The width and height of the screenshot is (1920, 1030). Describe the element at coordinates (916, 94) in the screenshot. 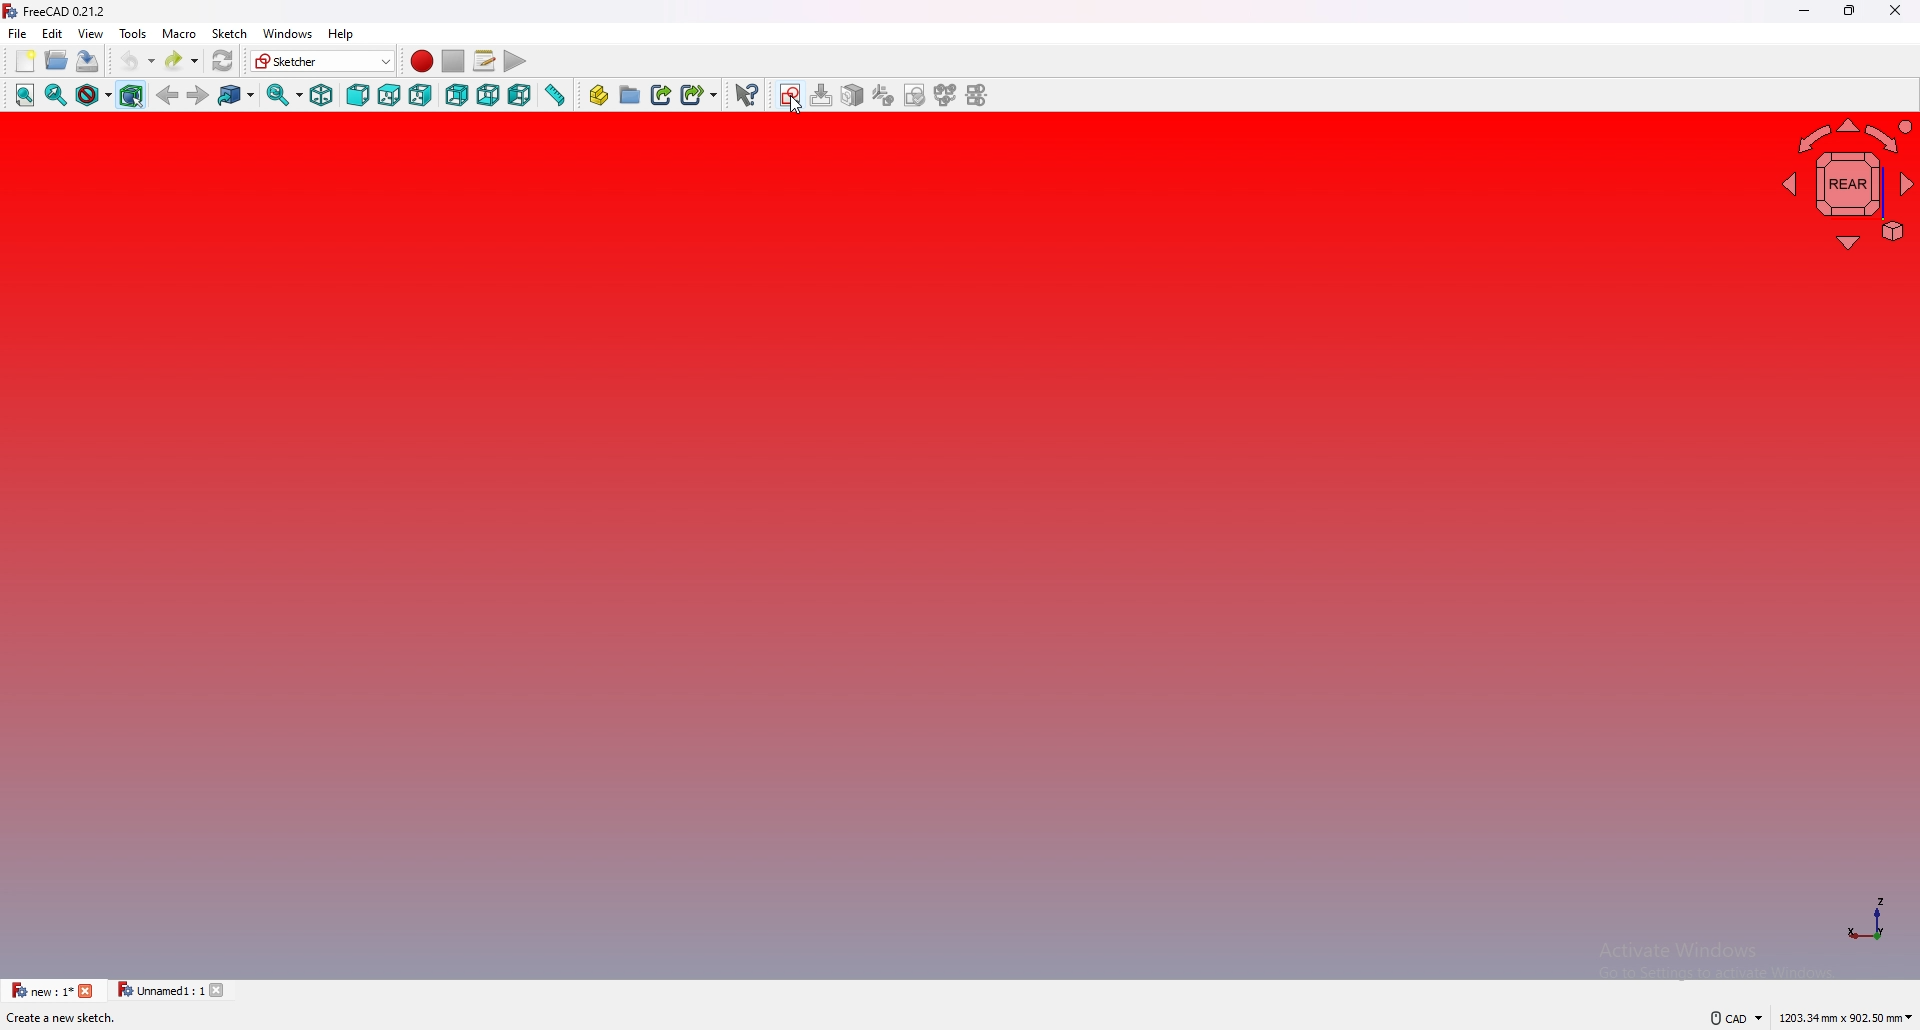

I see `draw` at that location.